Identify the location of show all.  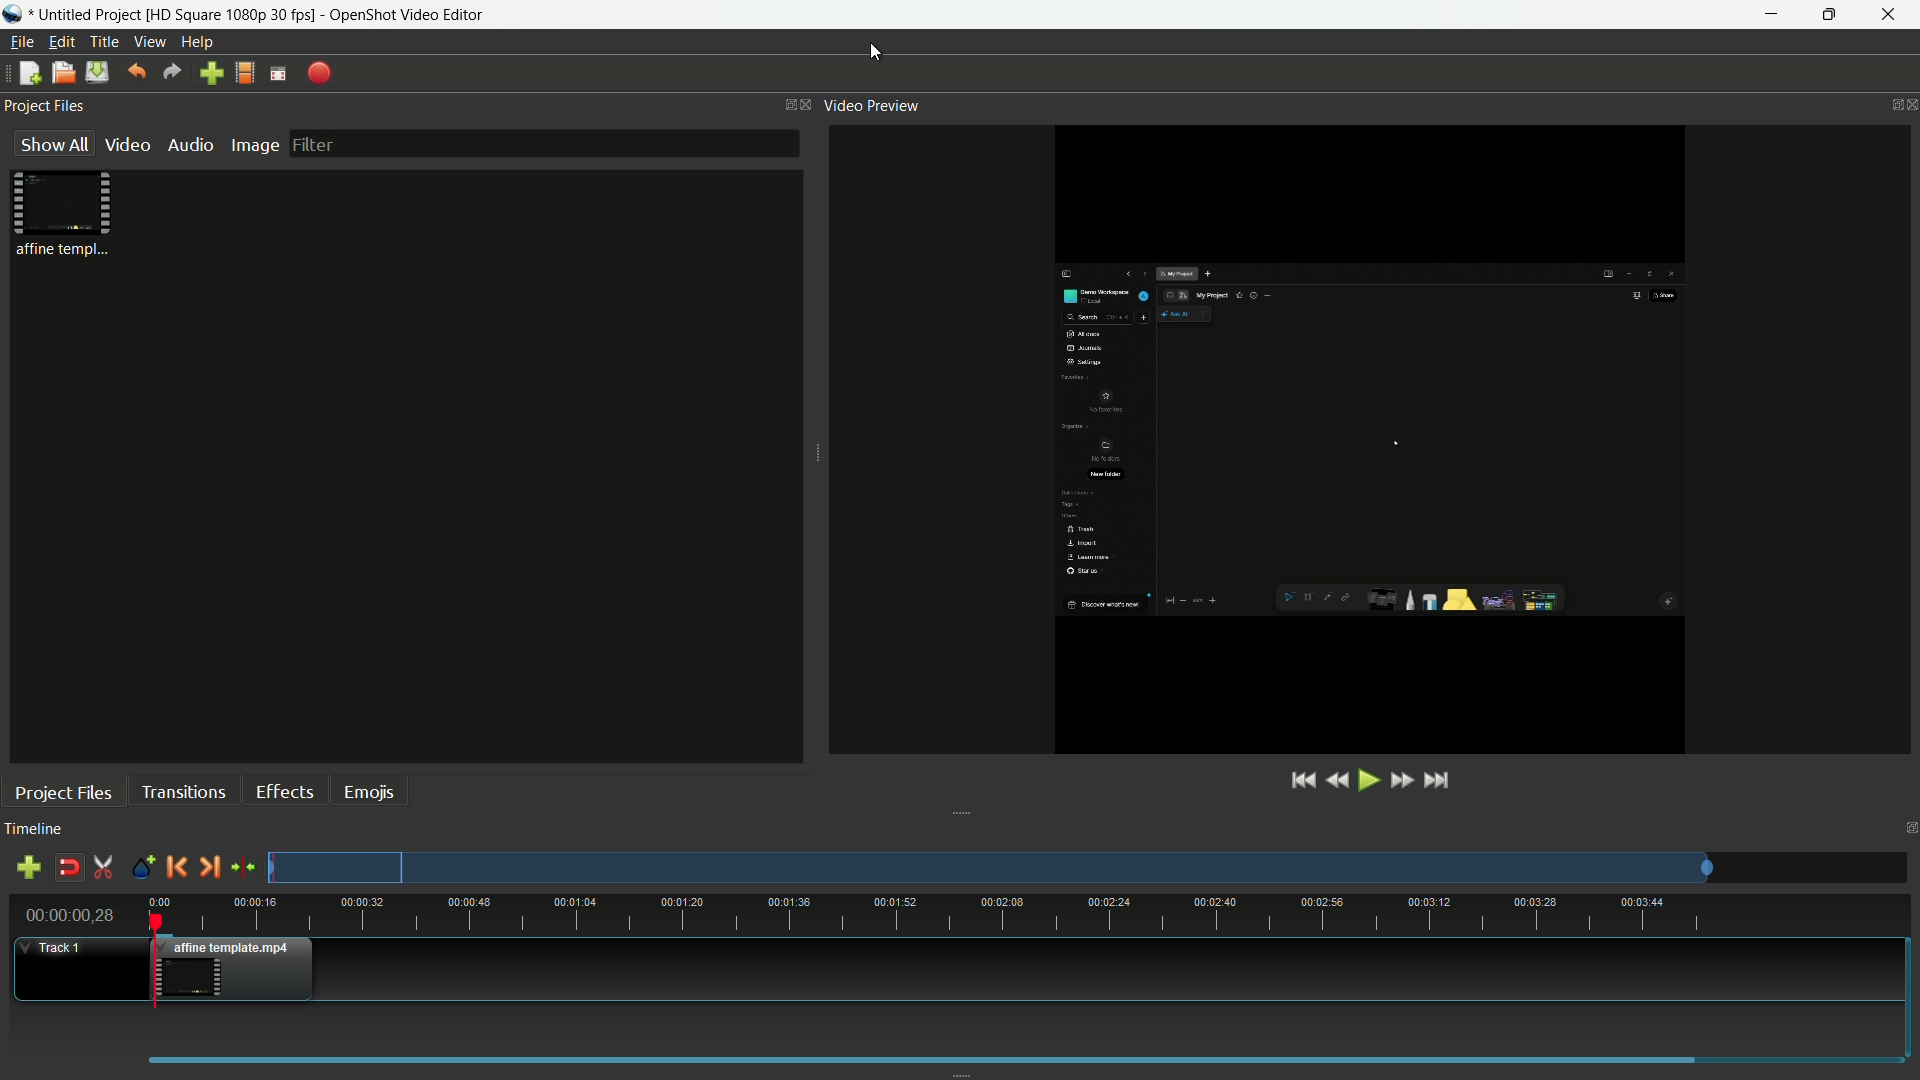
(54, 143).